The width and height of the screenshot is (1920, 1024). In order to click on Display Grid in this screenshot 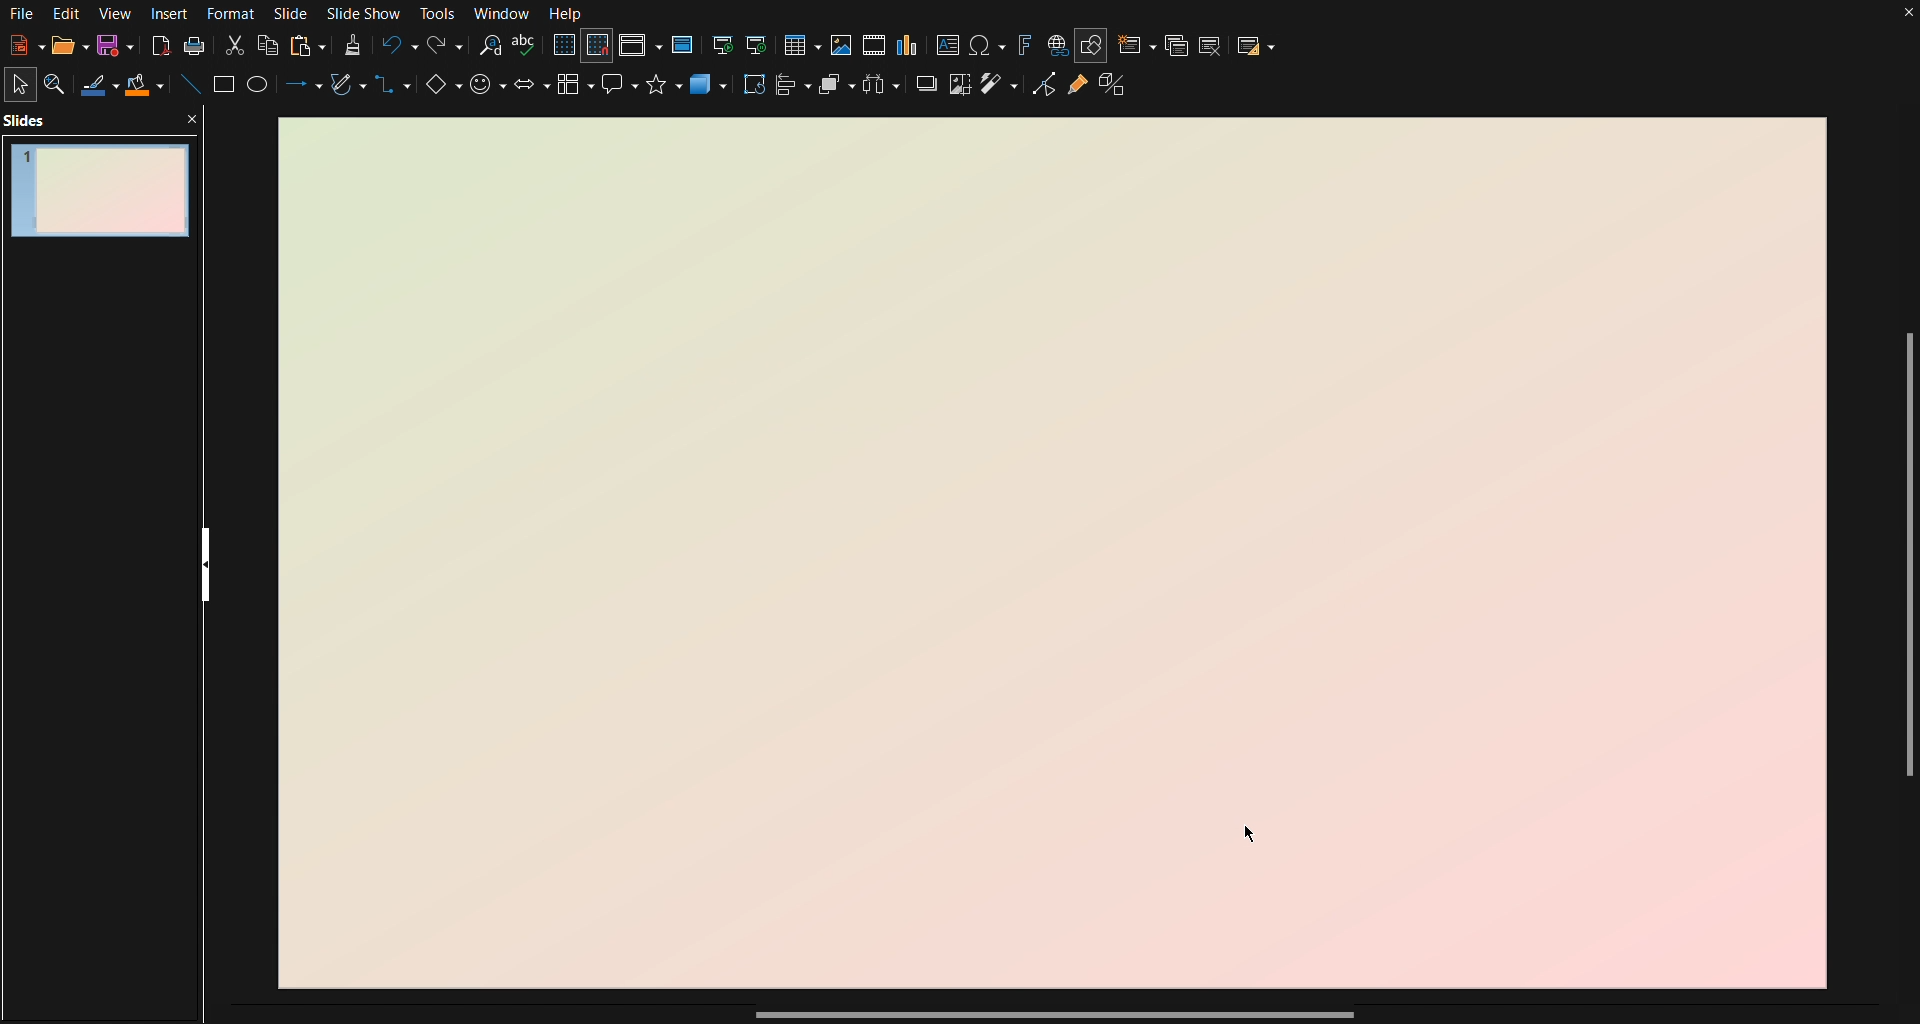, I will do `click(563, 46)`.